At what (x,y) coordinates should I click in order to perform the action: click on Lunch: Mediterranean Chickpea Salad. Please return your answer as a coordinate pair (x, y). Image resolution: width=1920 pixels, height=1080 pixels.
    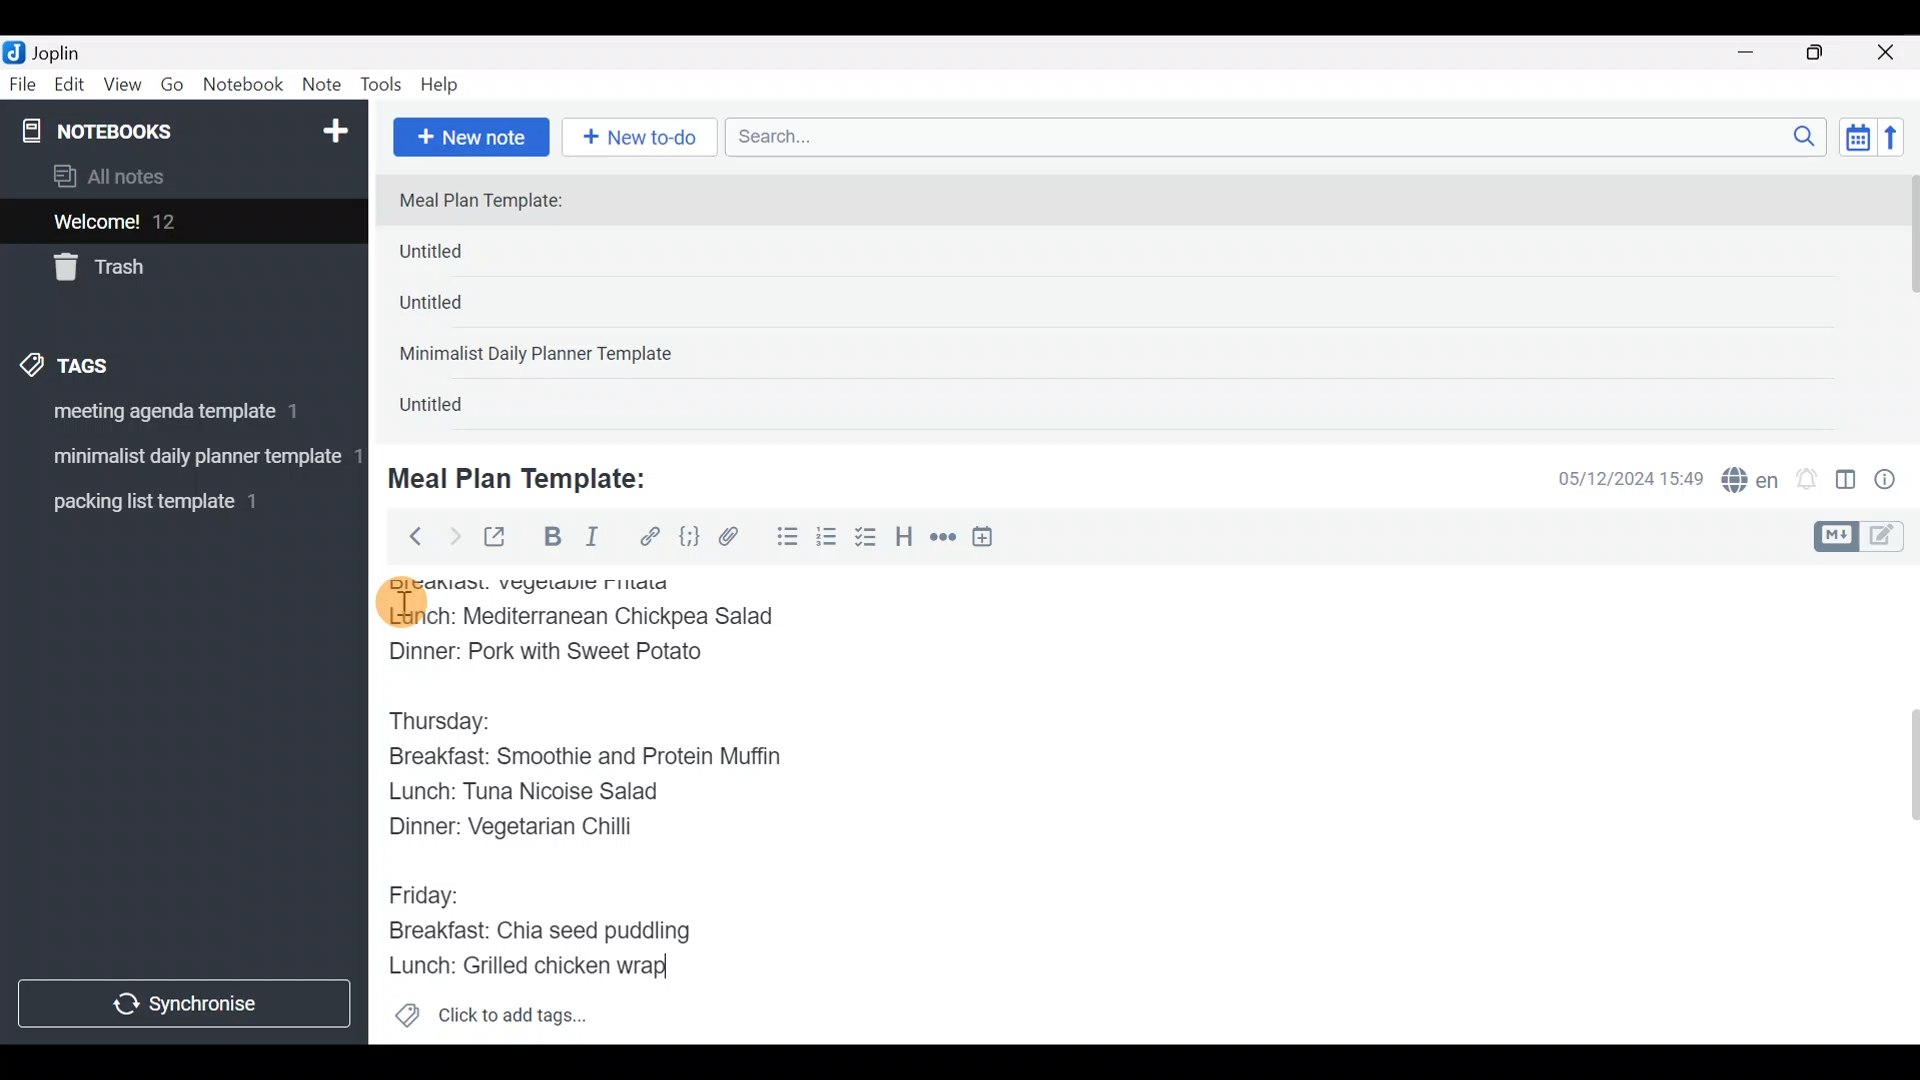
    Looking at the image, I should click on (593, 615).